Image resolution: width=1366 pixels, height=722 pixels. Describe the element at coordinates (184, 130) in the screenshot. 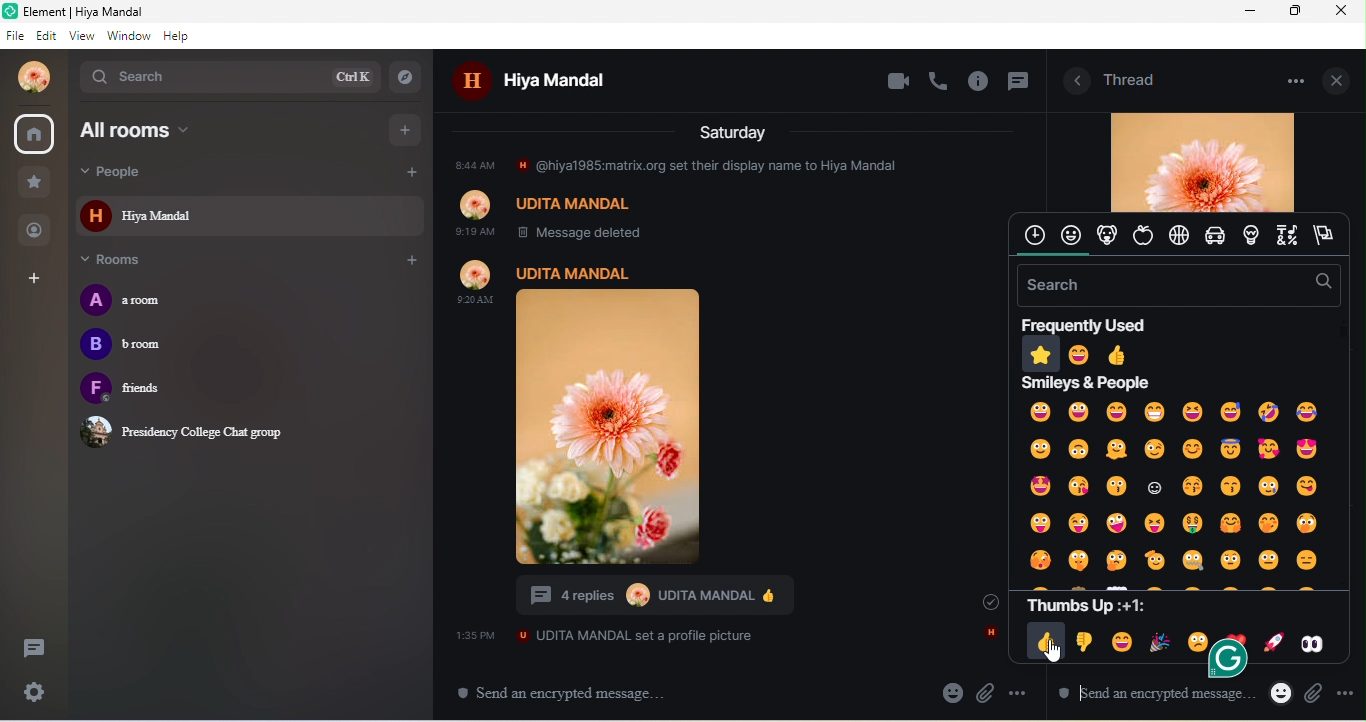

I see `all rooms` at that location.